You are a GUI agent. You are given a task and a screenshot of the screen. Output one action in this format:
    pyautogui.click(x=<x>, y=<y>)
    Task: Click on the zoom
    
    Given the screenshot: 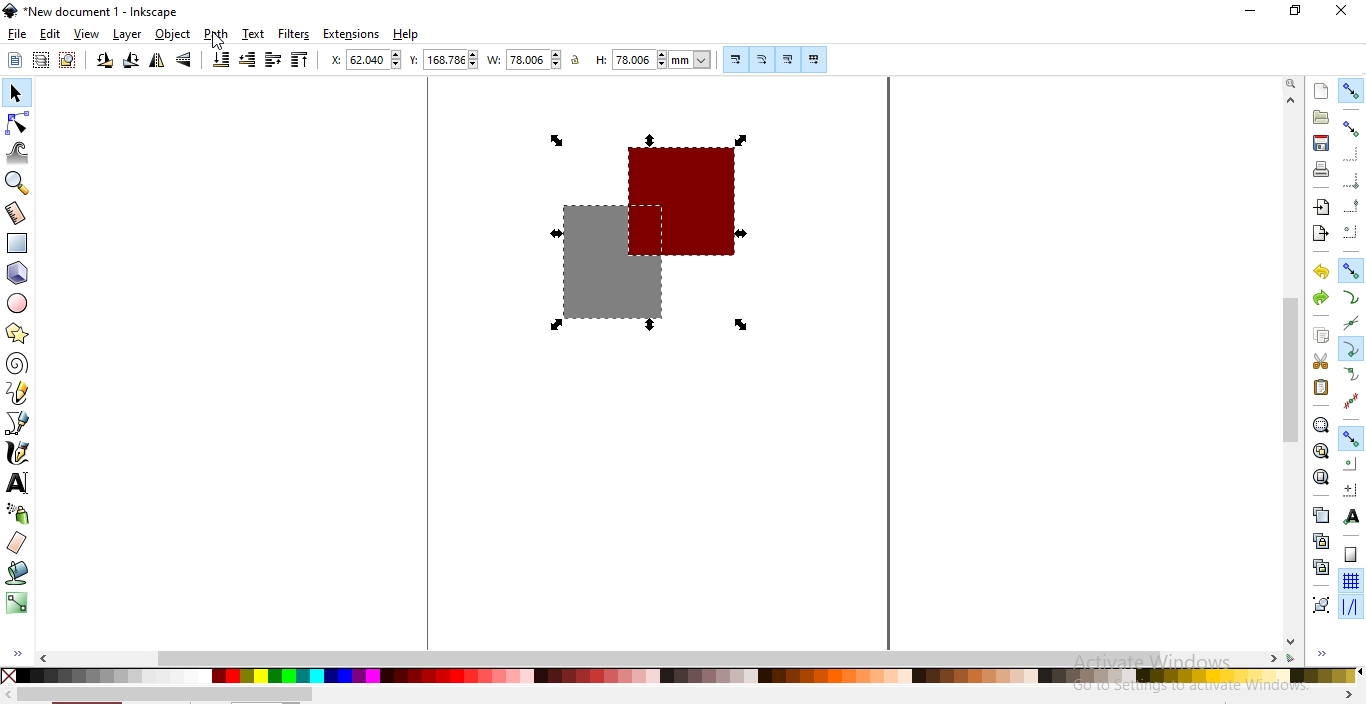 What is the action you would take?
    pyautogui.click(x=1291, y=84)
    